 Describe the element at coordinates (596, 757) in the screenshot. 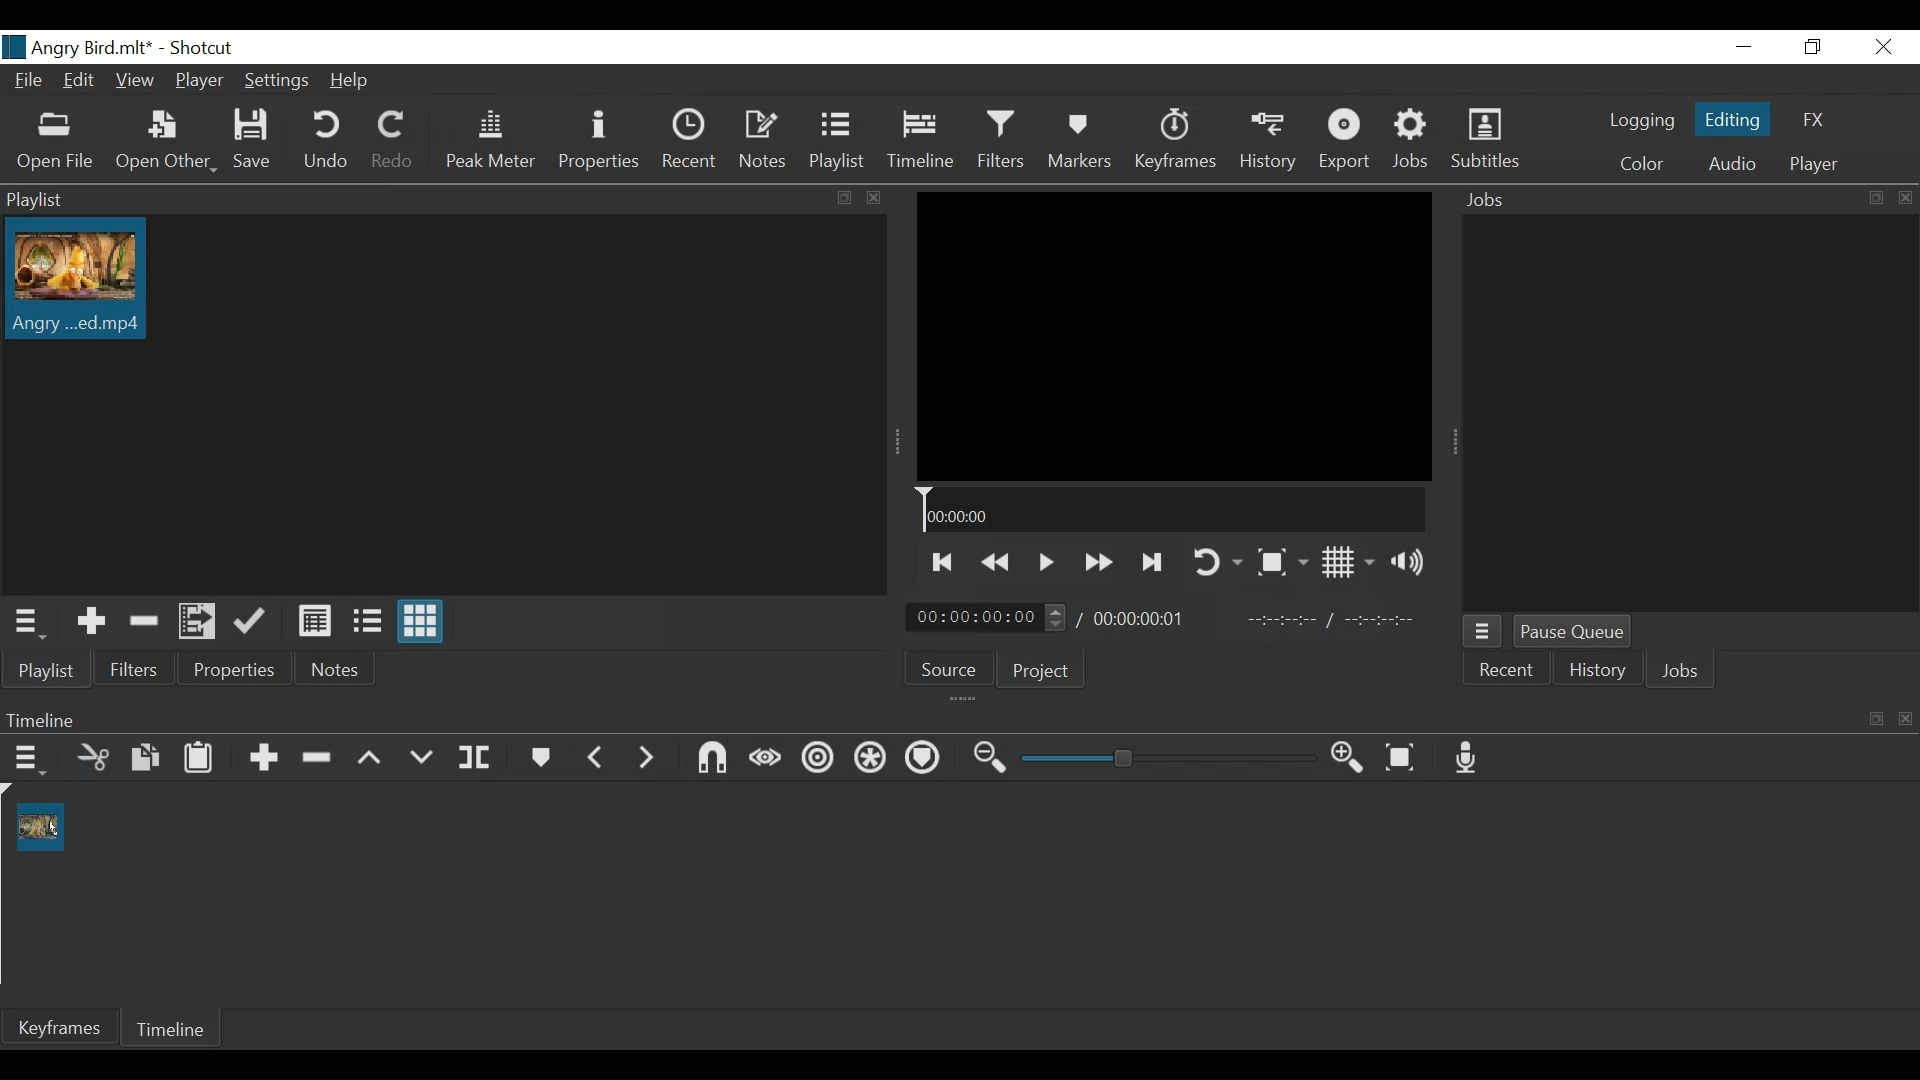

I see `Previous marker` at that location.